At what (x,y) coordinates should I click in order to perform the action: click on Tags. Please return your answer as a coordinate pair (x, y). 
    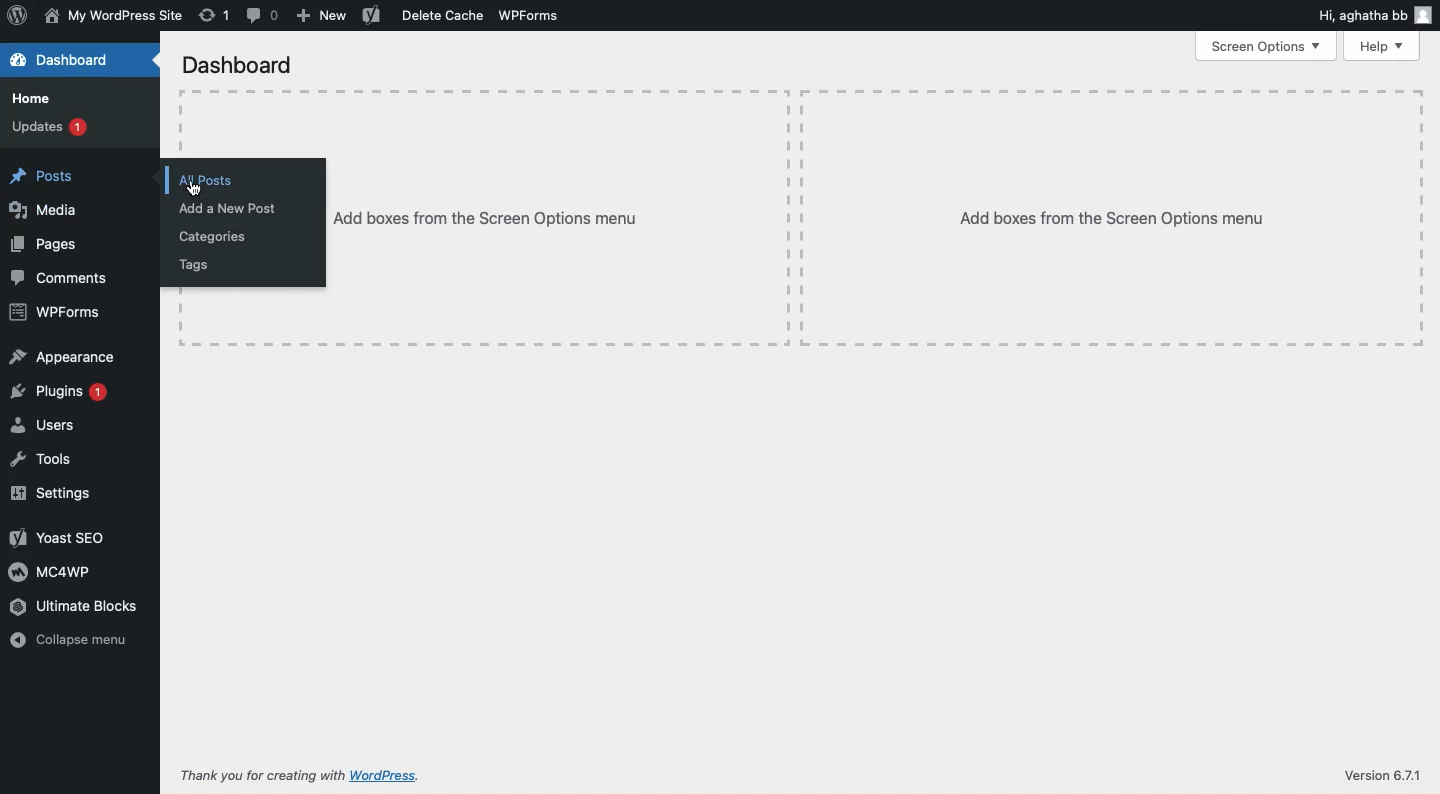
    Looking at the image, I should click on (196, 264).